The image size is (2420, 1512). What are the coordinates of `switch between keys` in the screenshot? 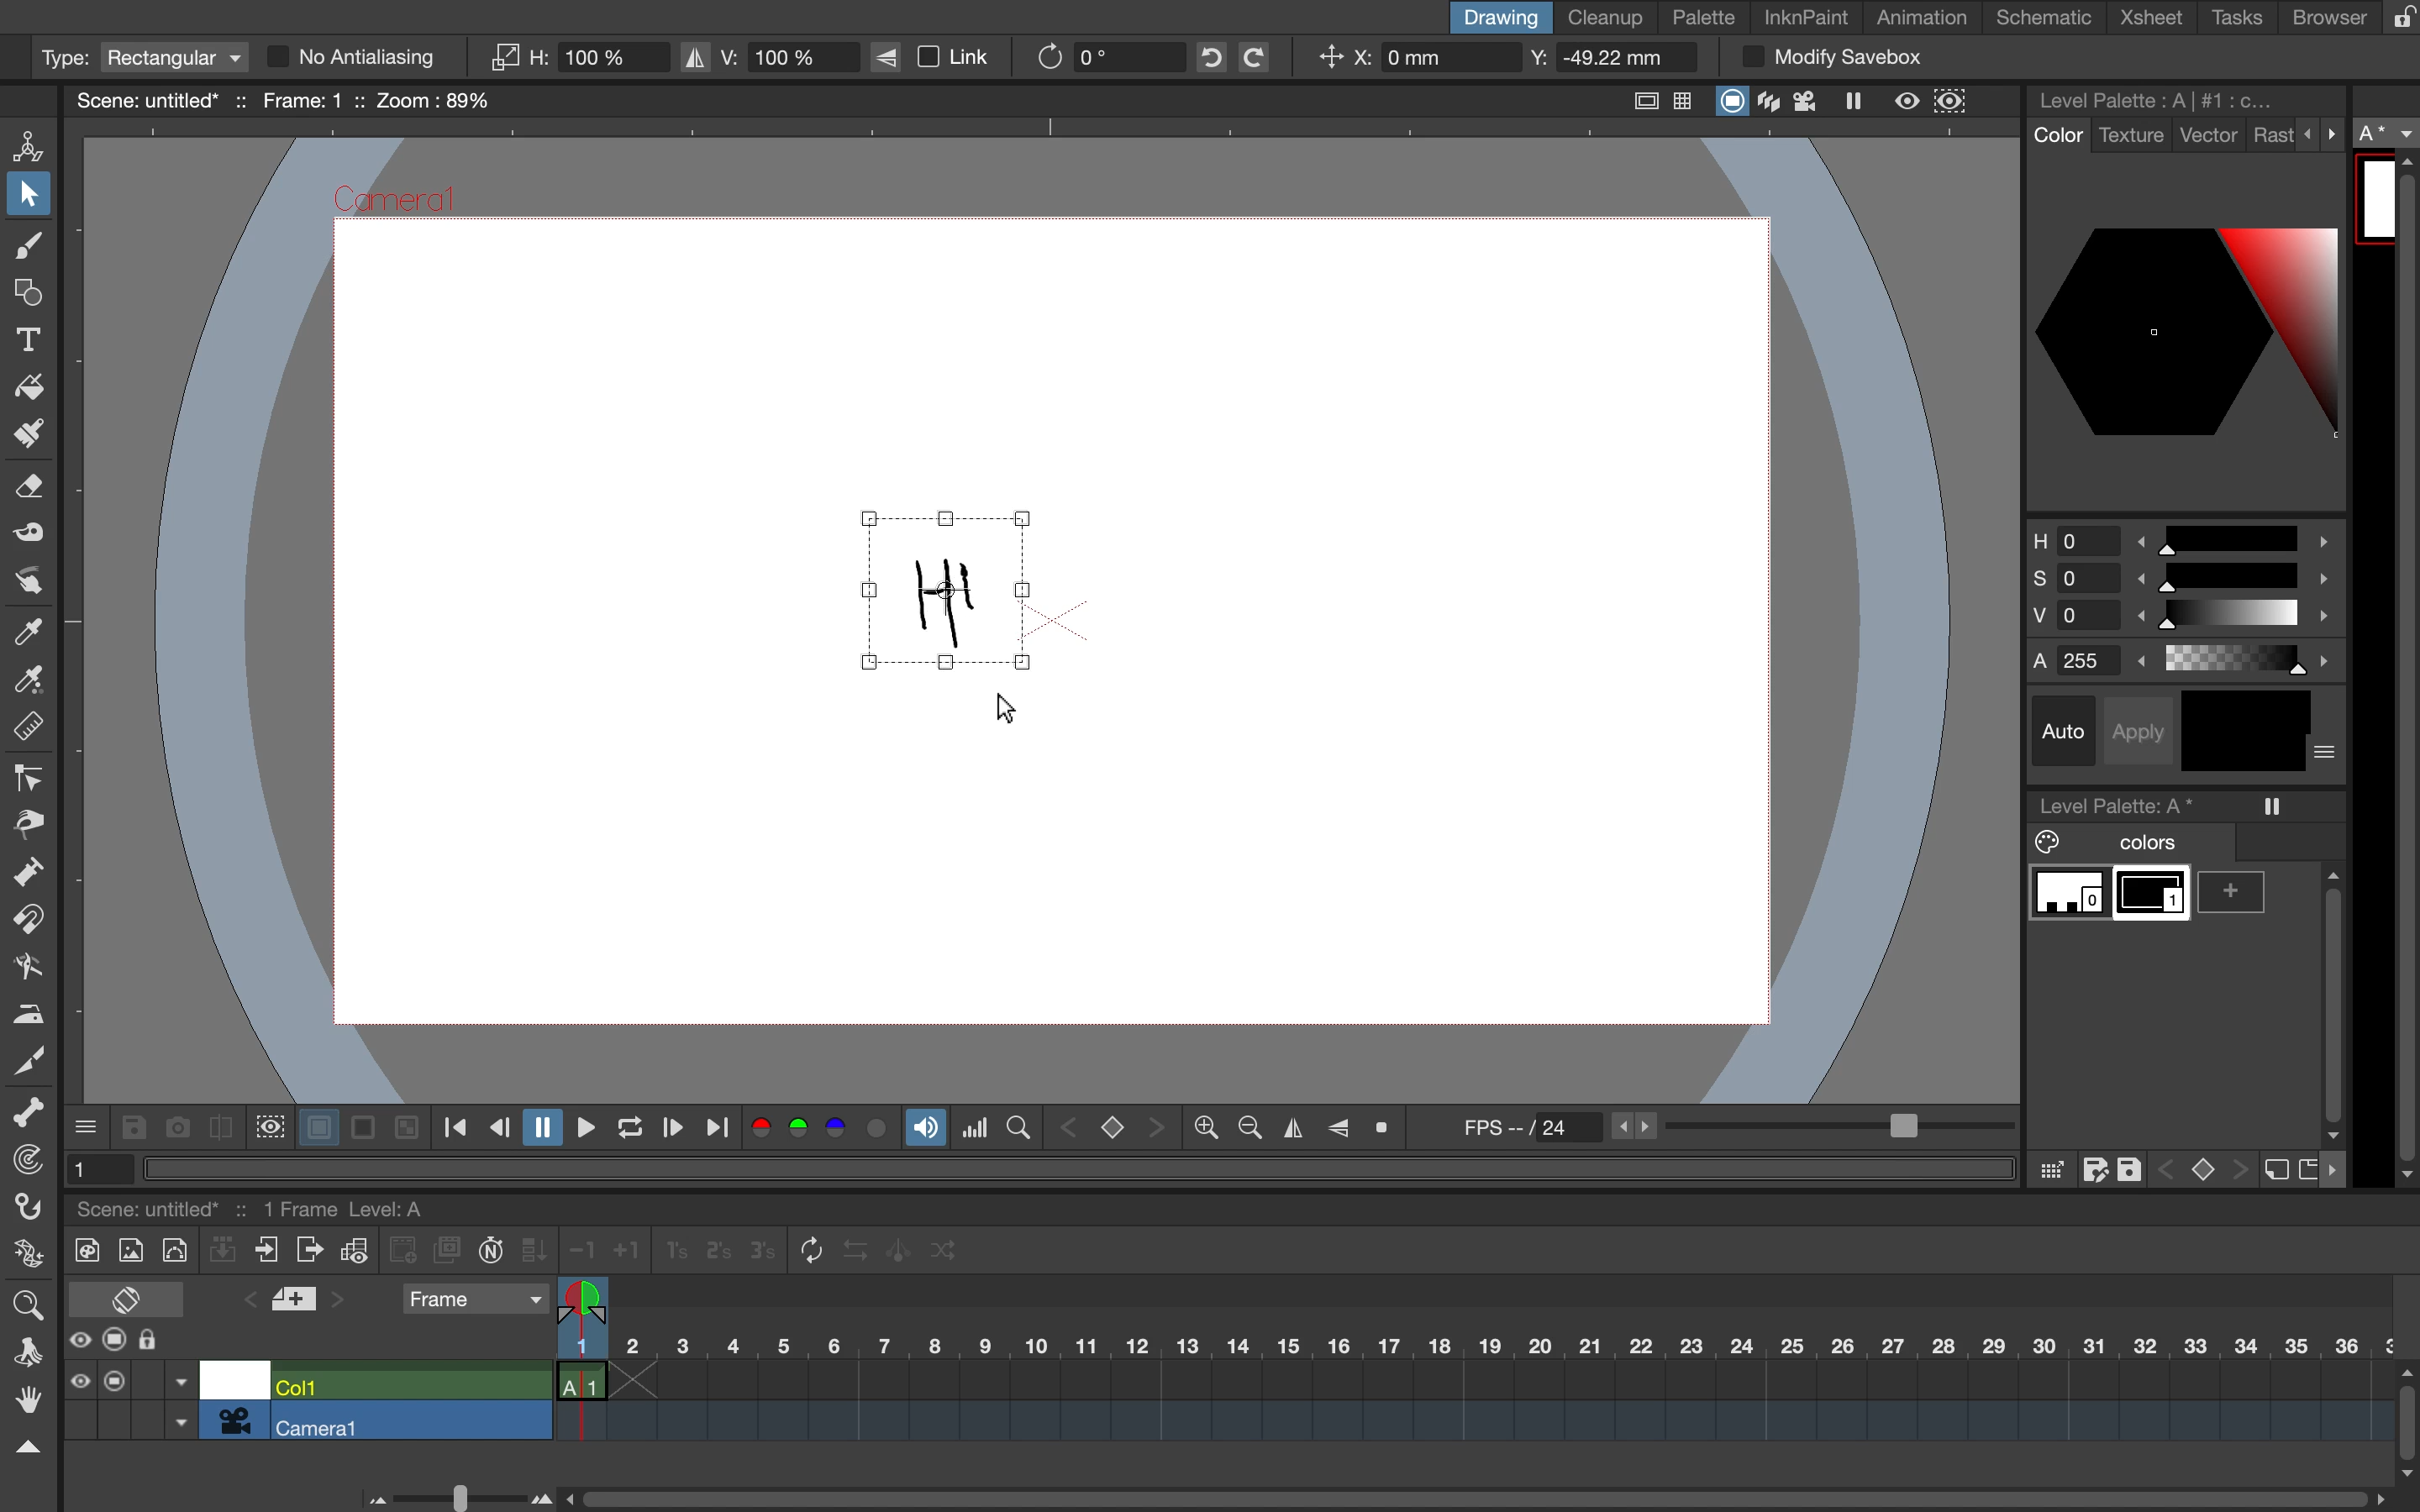 It's located at (1111, 1126).